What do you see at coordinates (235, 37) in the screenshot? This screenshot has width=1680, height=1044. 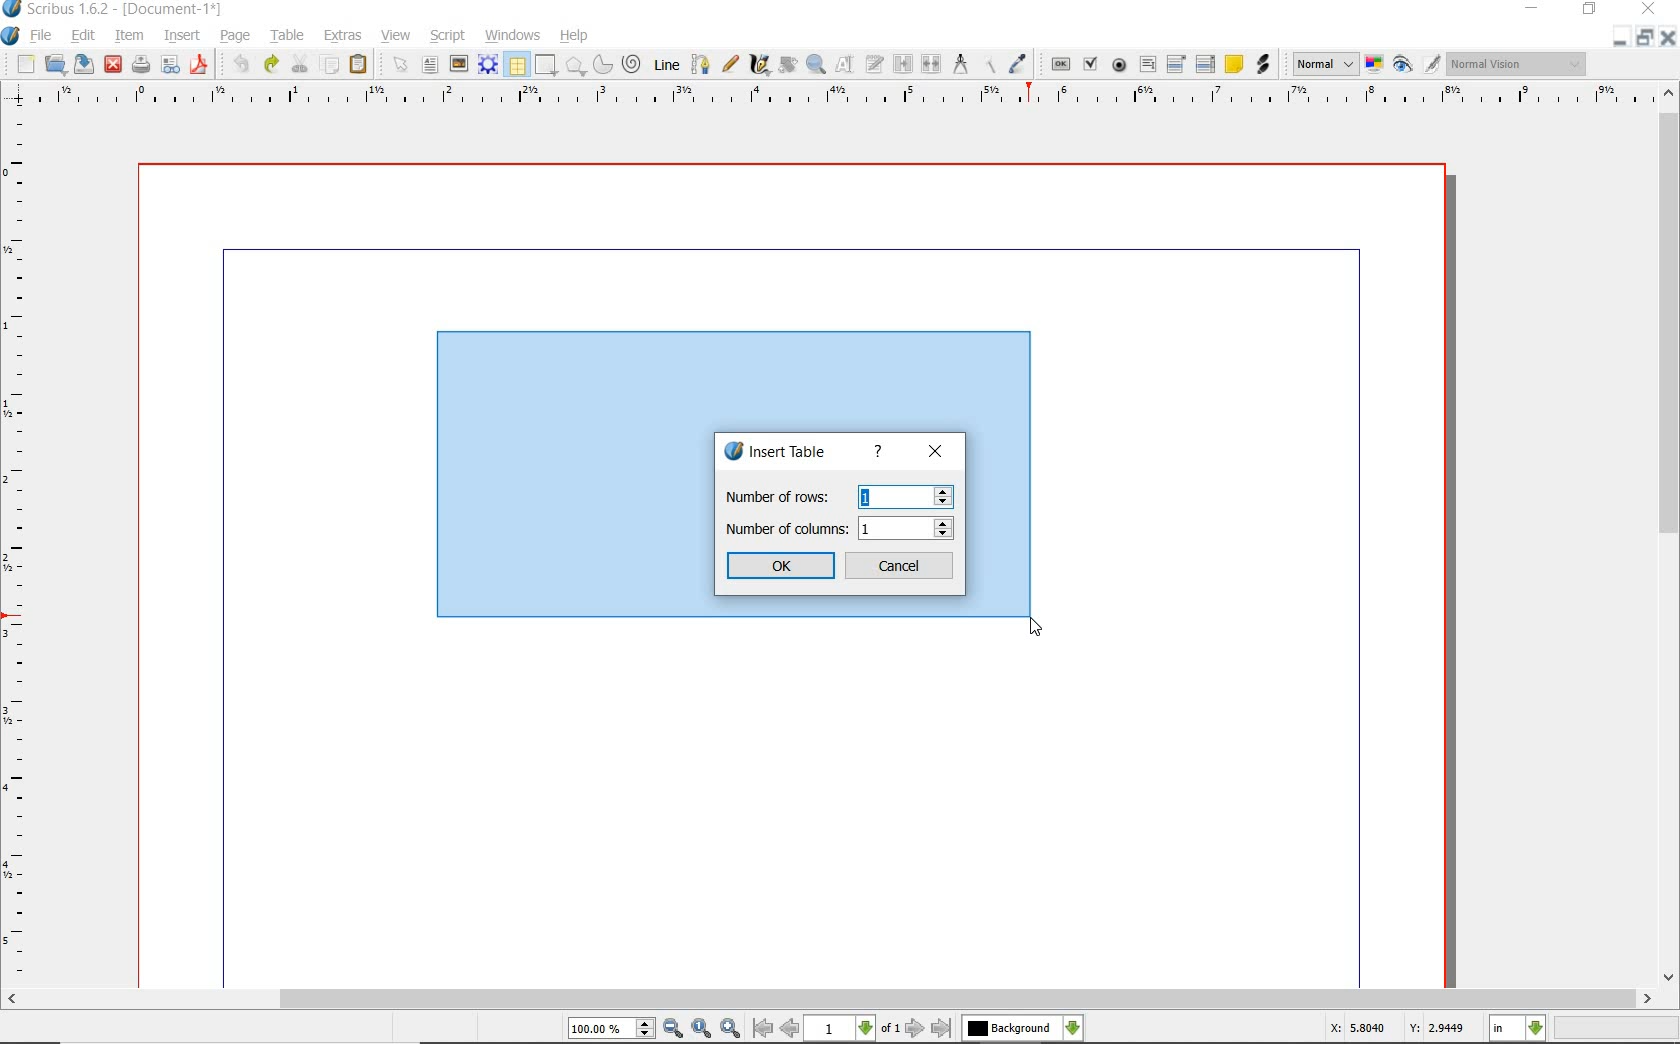 I see `page` at bounding box center [235, 37].